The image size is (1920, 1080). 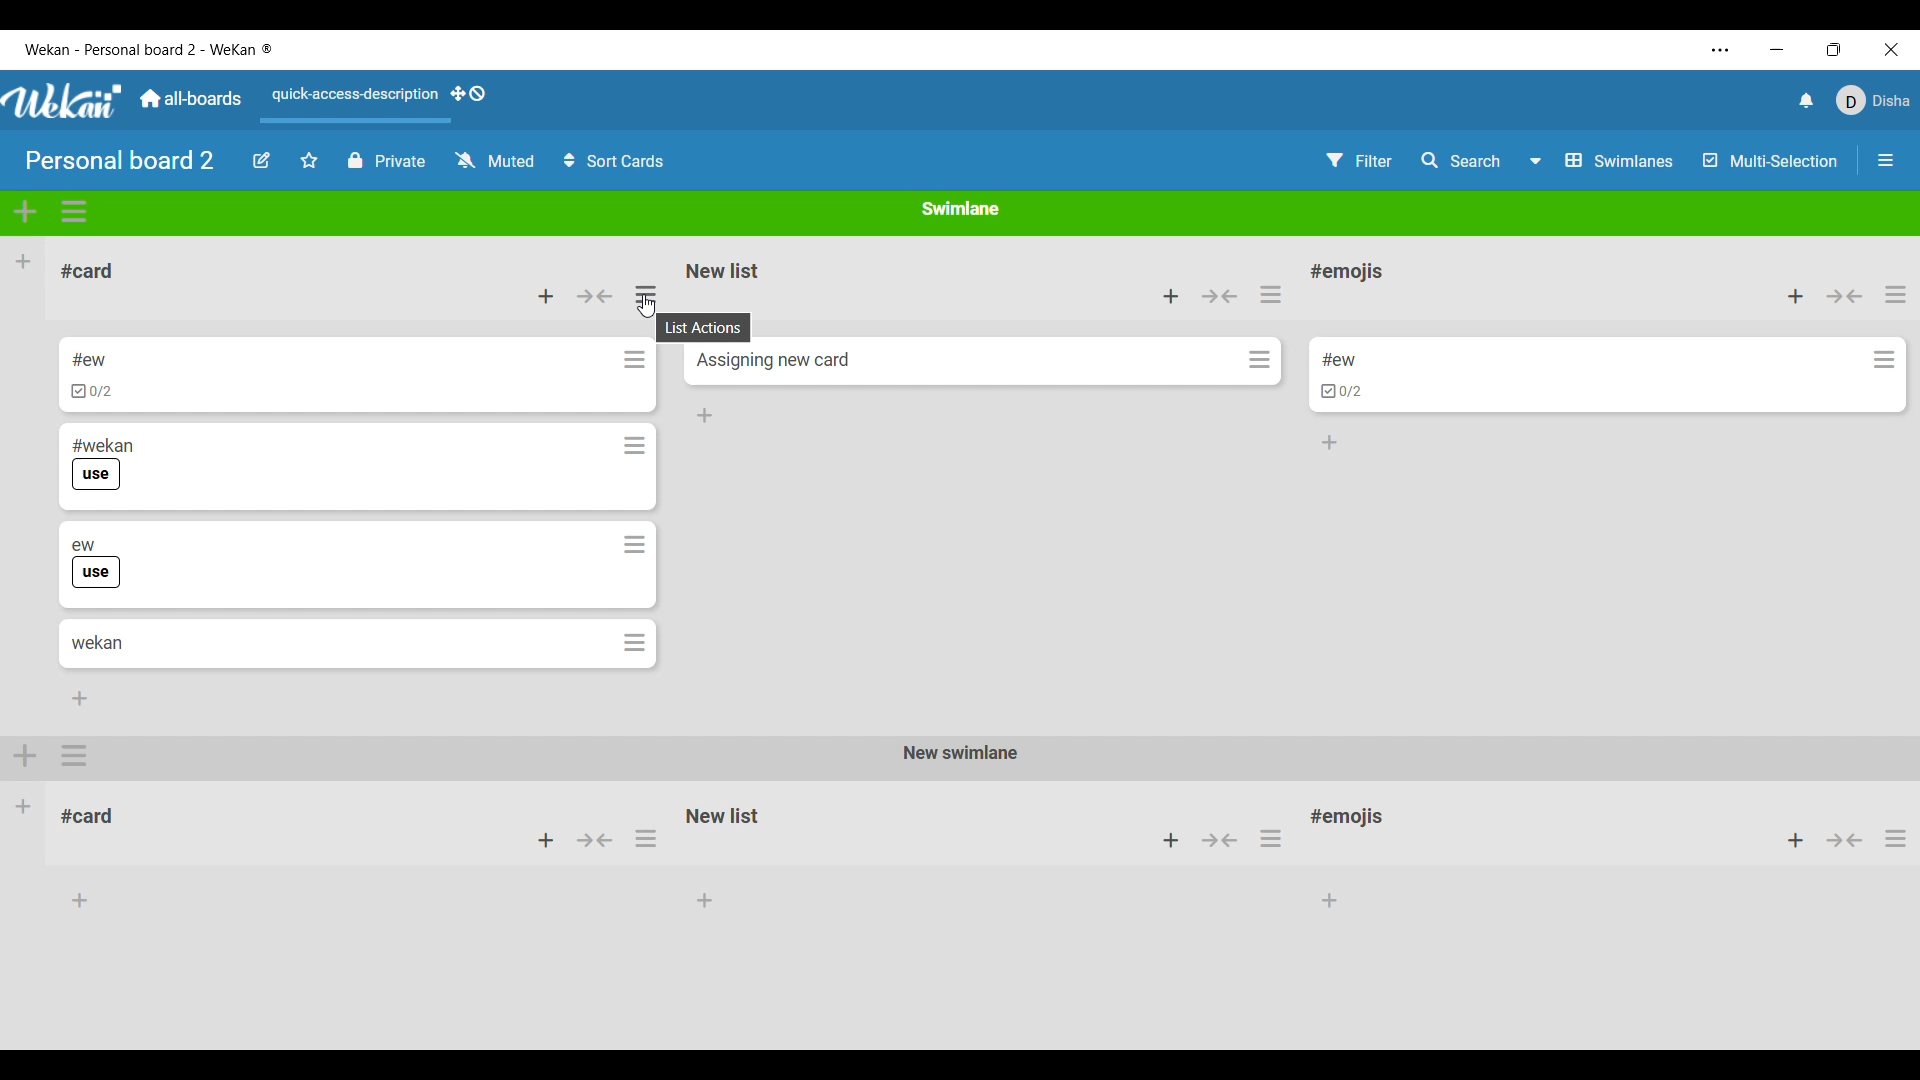 What do you see at coordinates (98, 642) in the screenshot?
I see `Card name` at bounding box center [98, 642].